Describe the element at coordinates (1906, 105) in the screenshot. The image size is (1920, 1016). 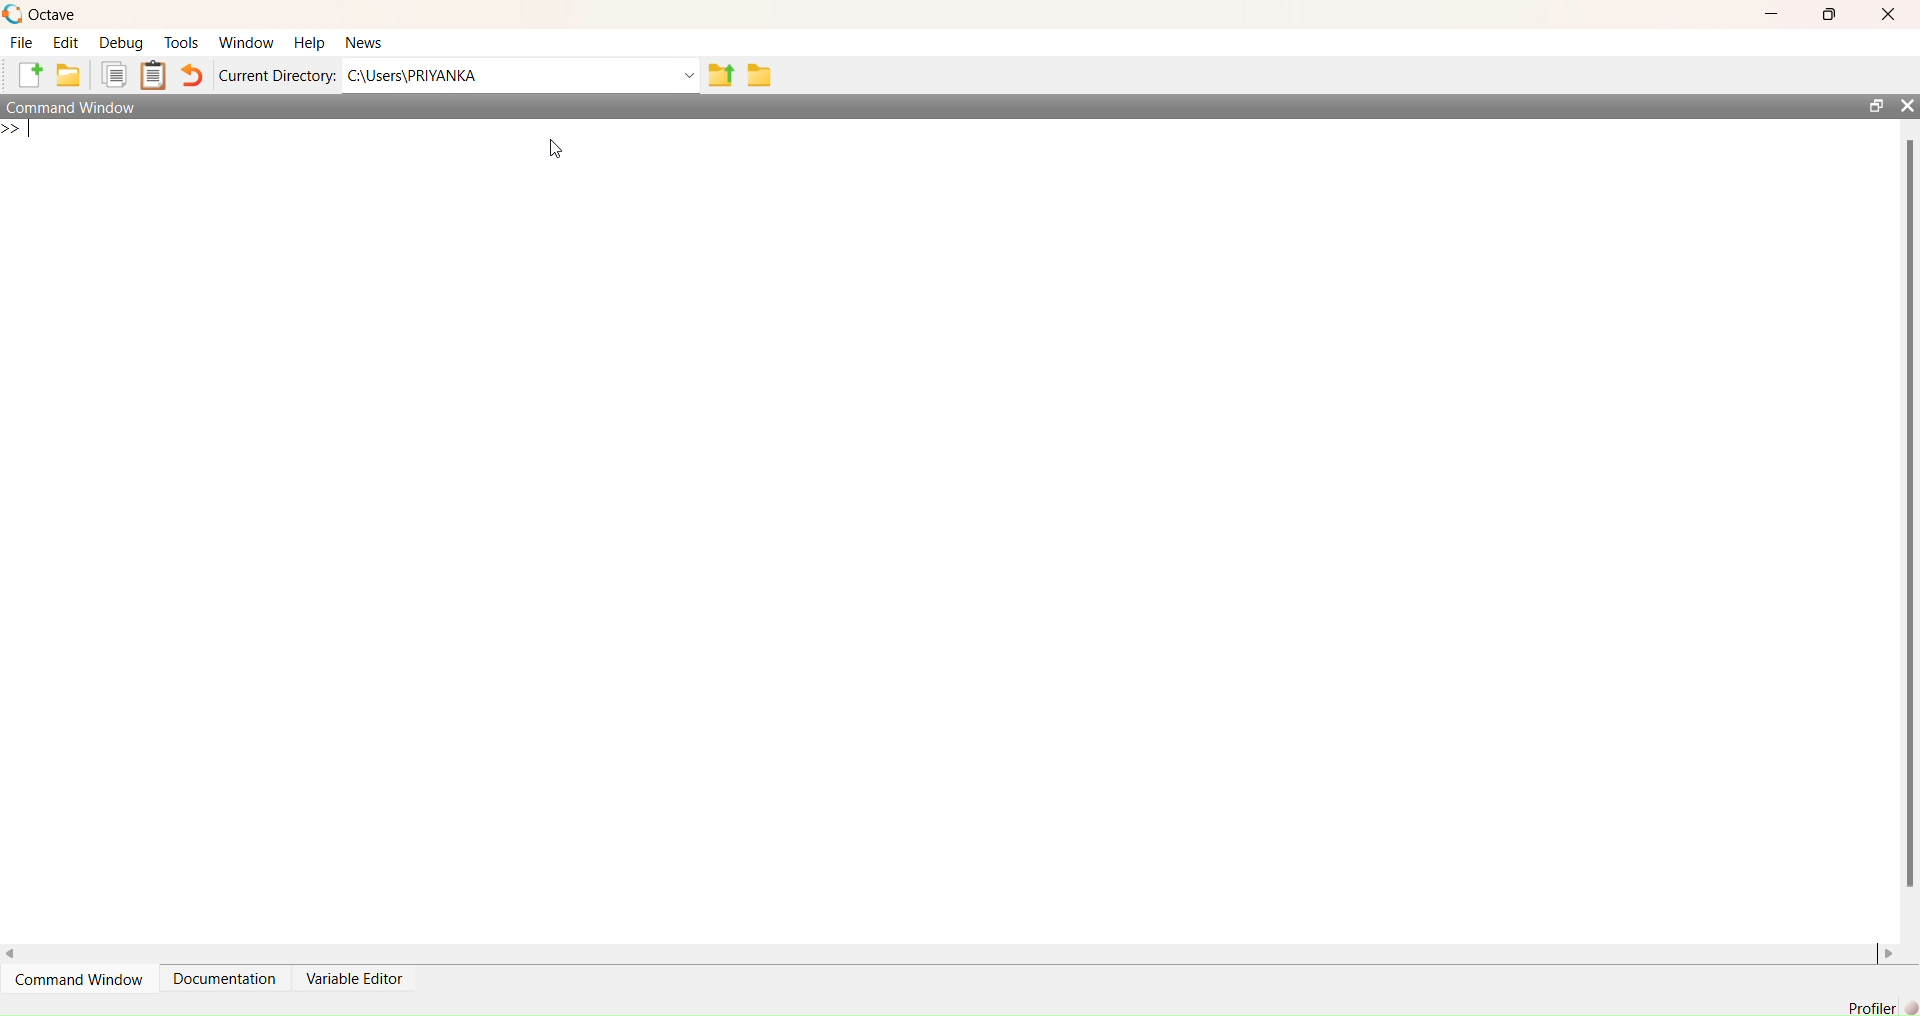
I see `close` at that location.